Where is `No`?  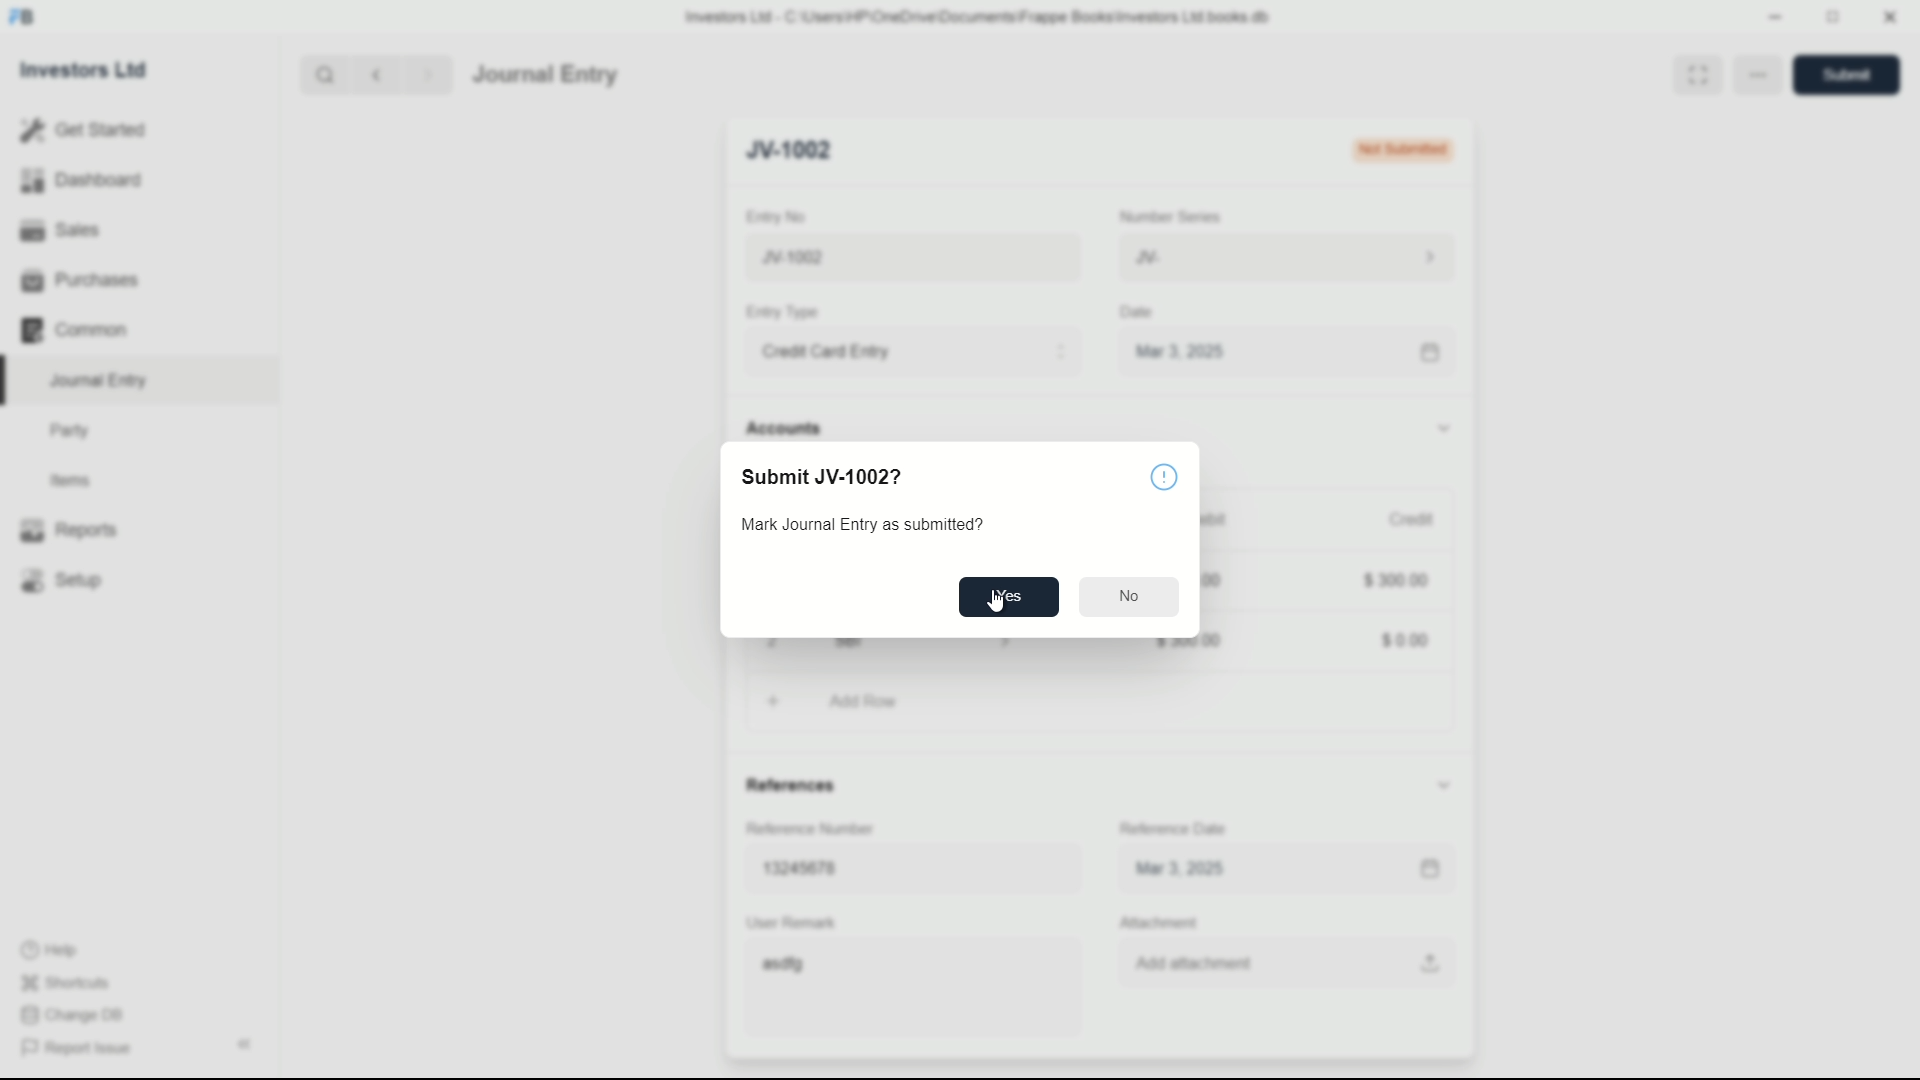 No is located at coordinates (1132, 598).